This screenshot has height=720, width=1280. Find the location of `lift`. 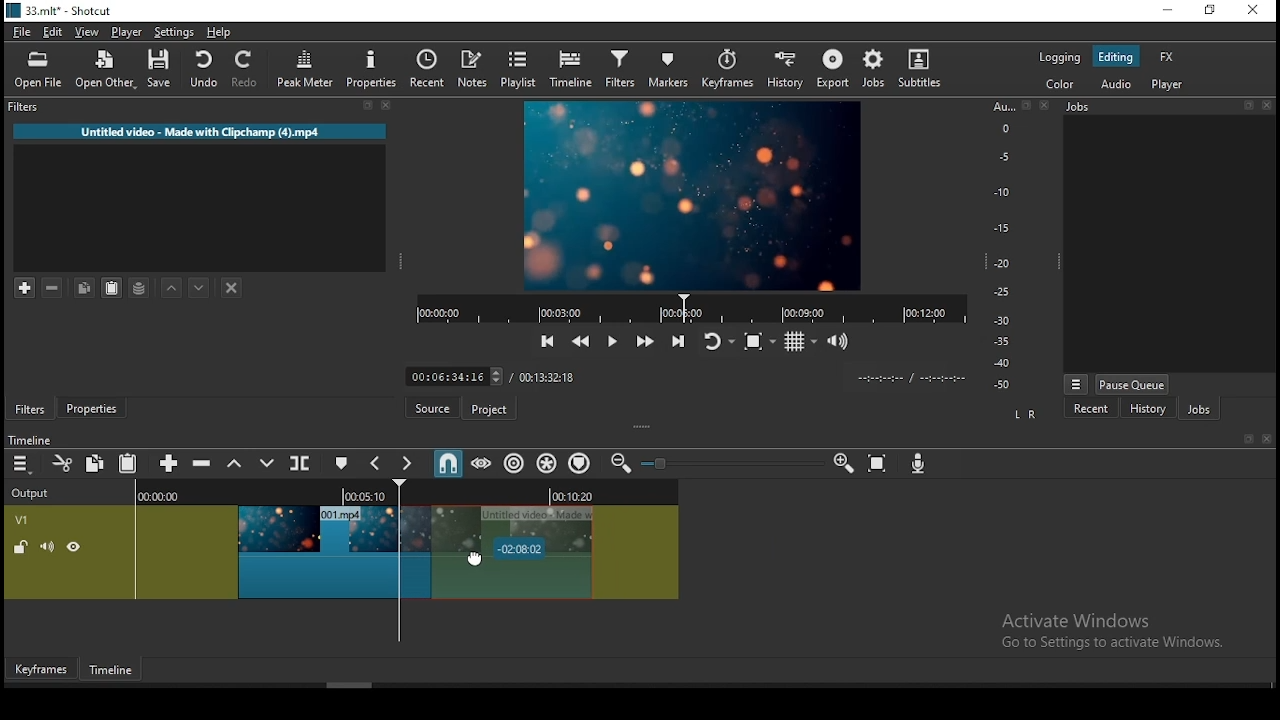

lift is located at coordinates (235, 464).